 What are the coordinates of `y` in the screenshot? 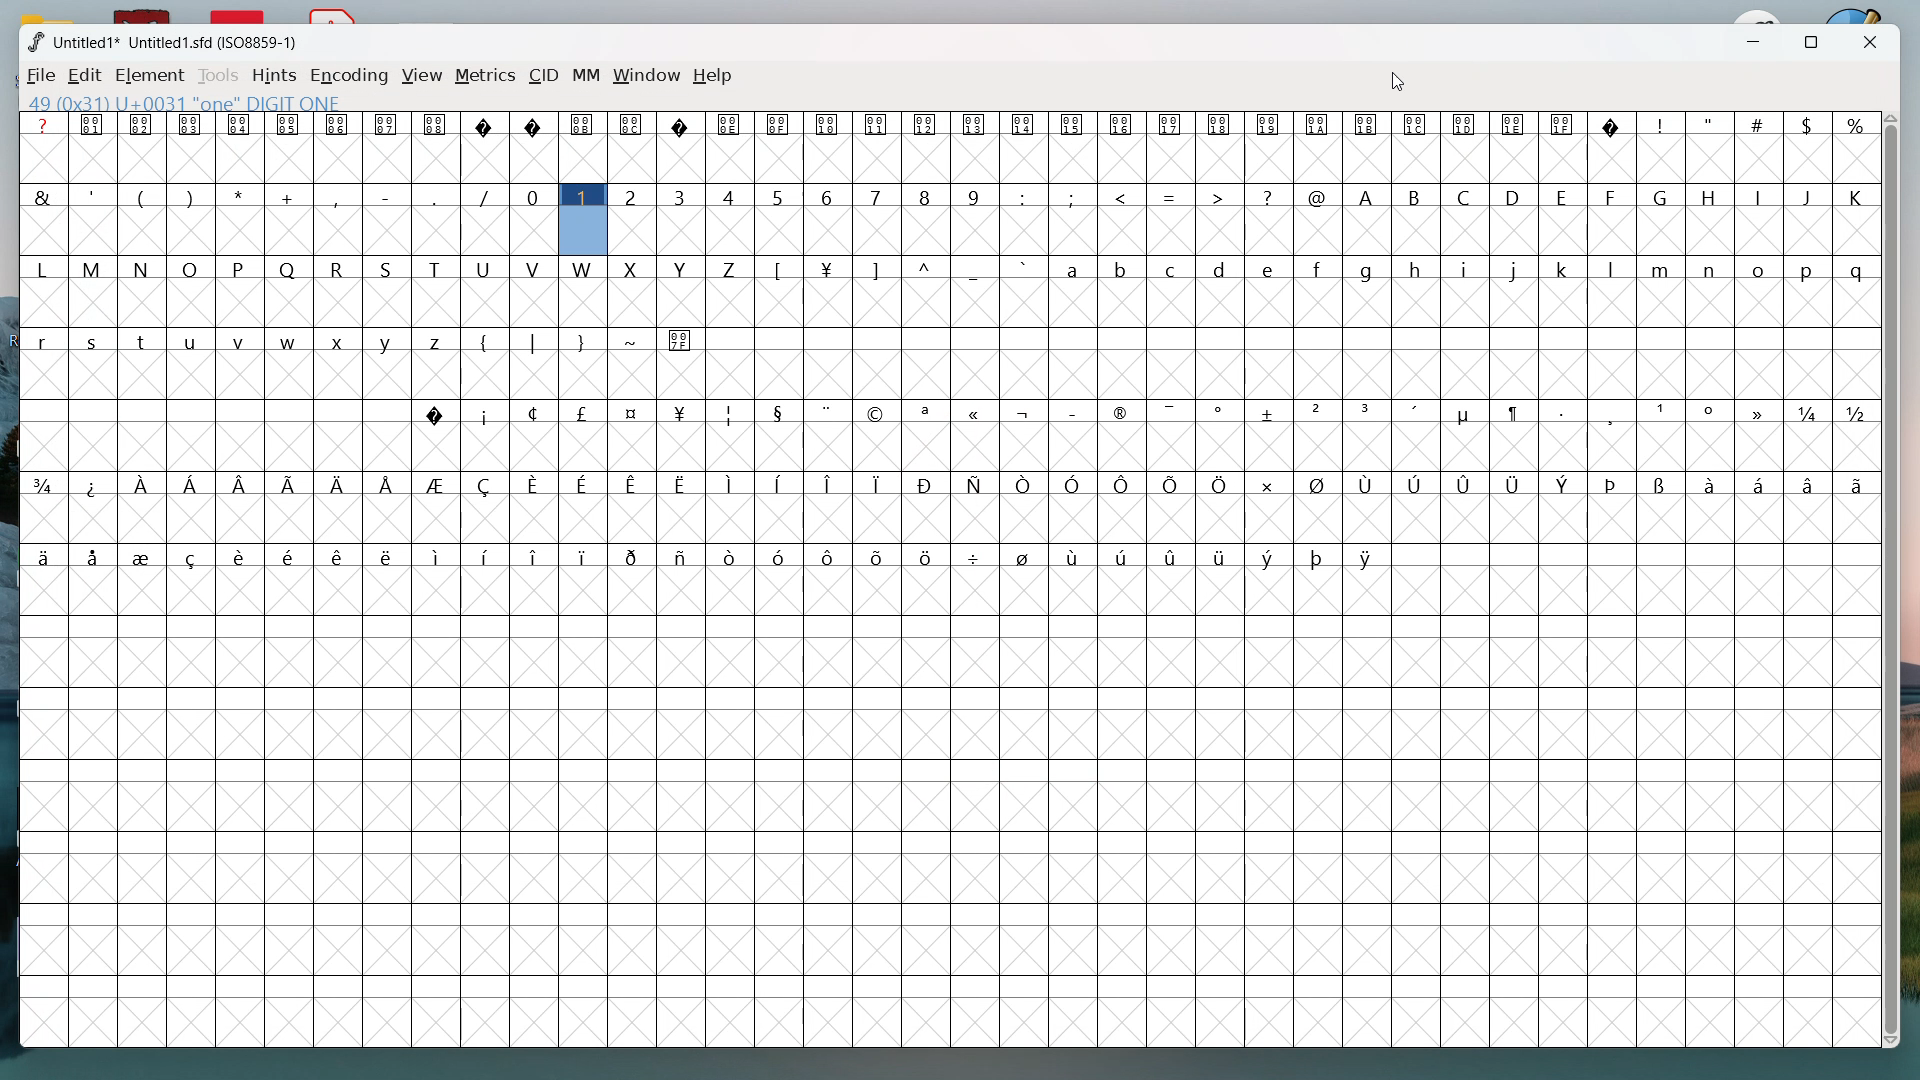 It's located at (388, 341).